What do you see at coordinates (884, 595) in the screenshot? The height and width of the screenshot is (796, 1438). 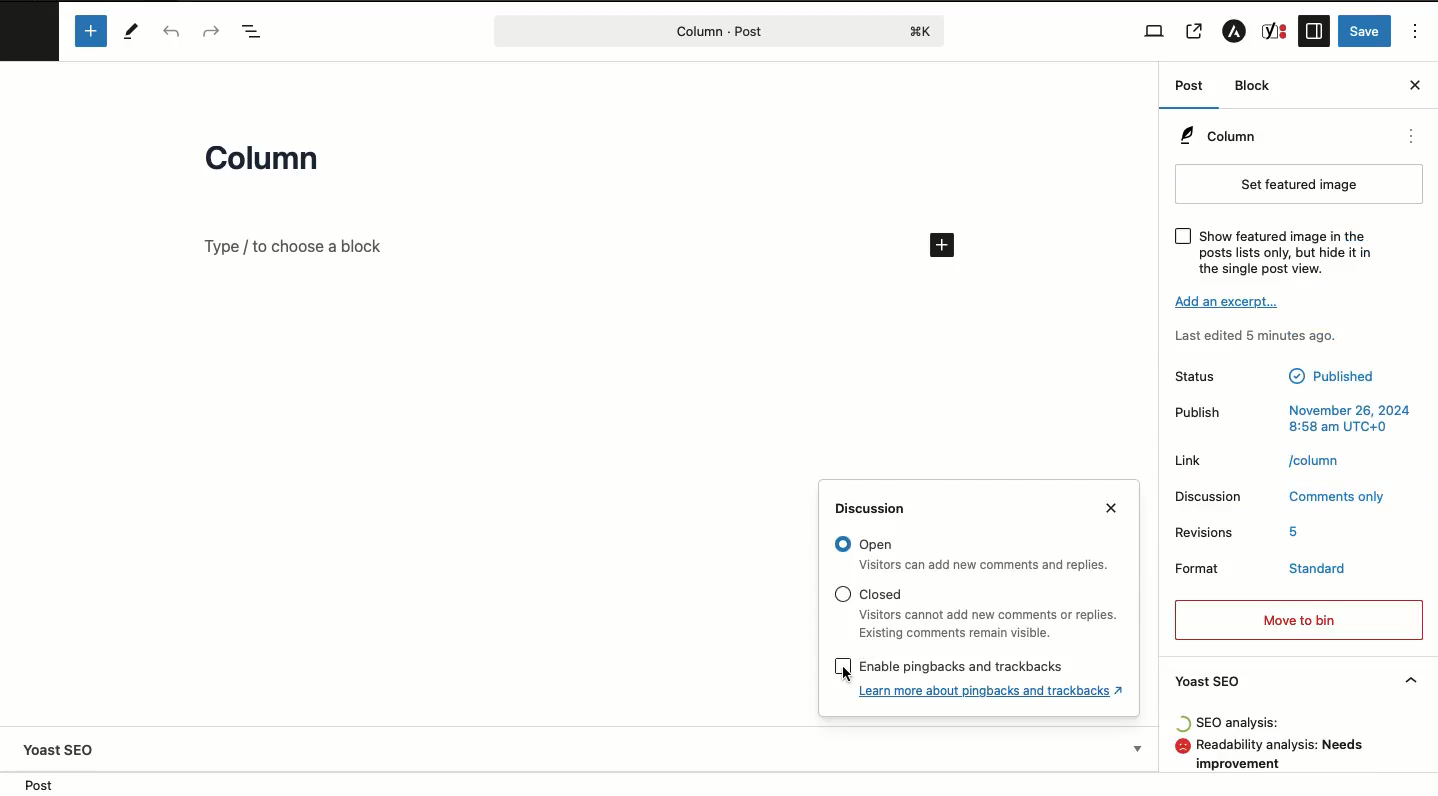 I see `` at bounding box center [884, 595].